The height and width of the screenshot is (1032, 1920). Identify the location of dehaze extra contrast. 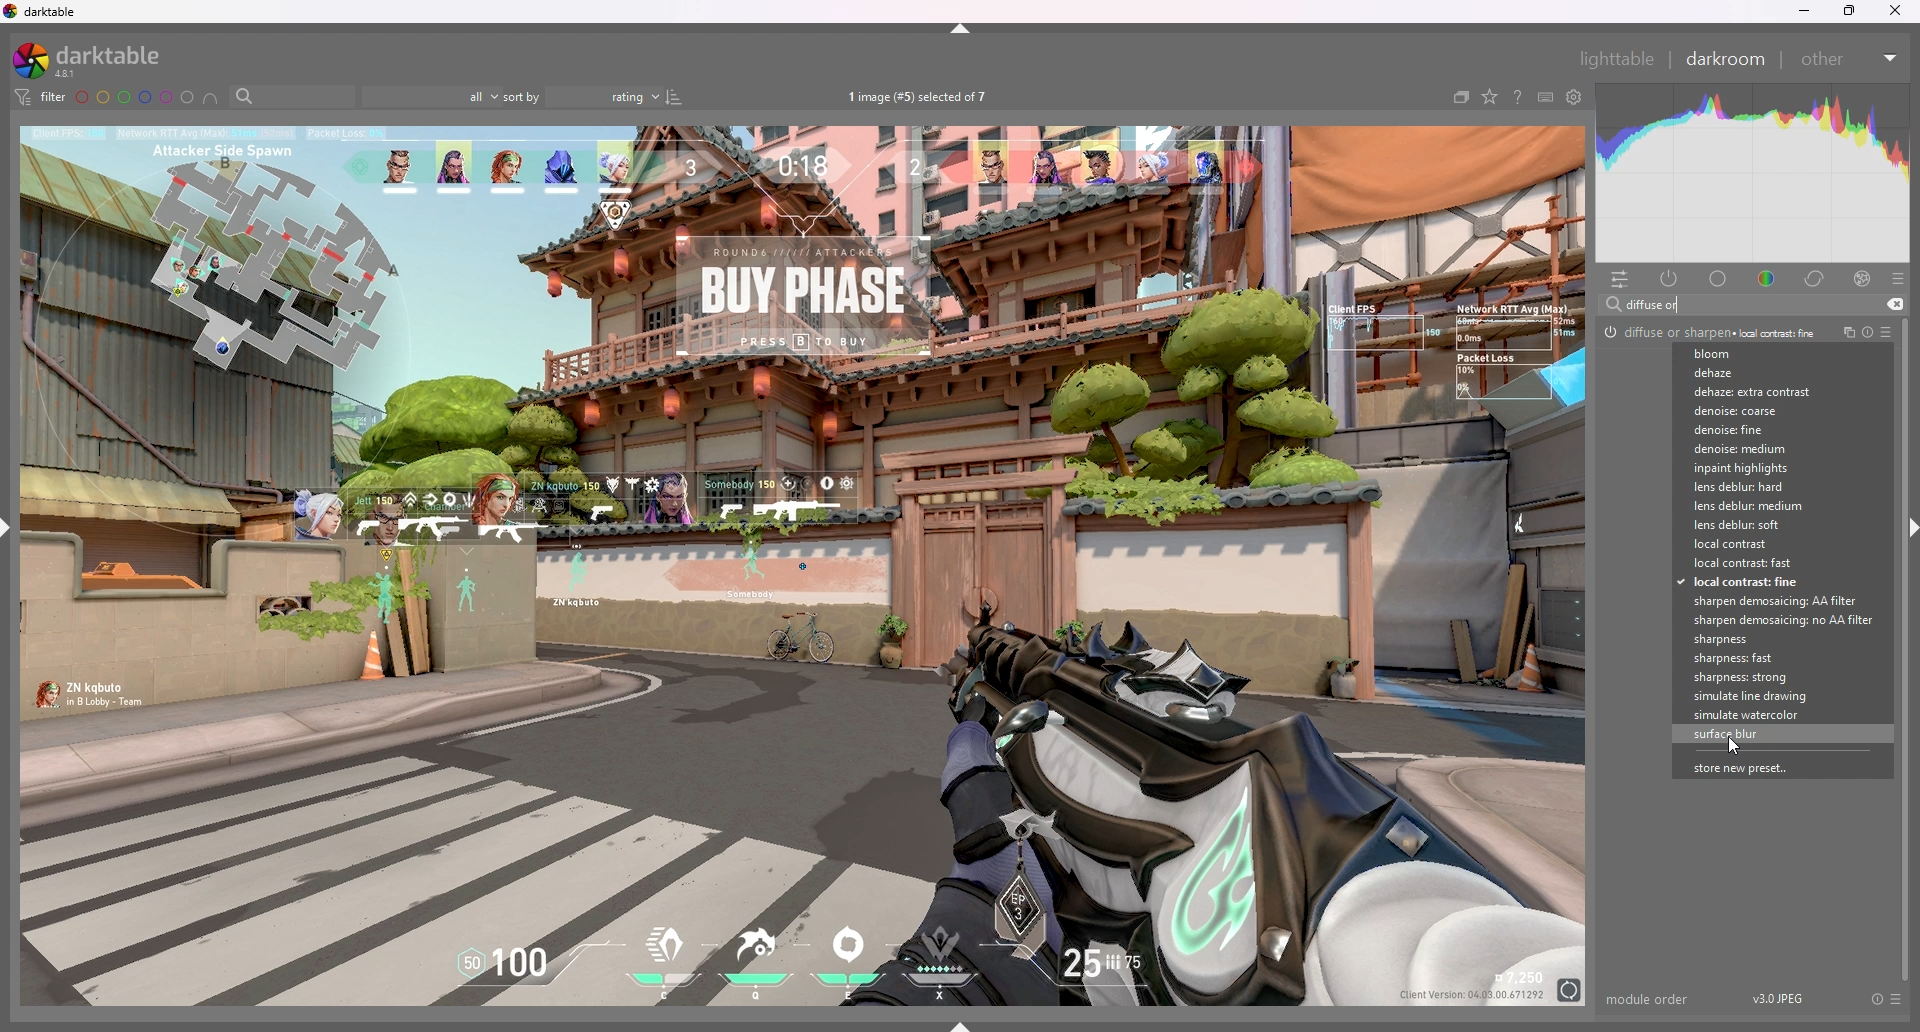
(1759, 392).